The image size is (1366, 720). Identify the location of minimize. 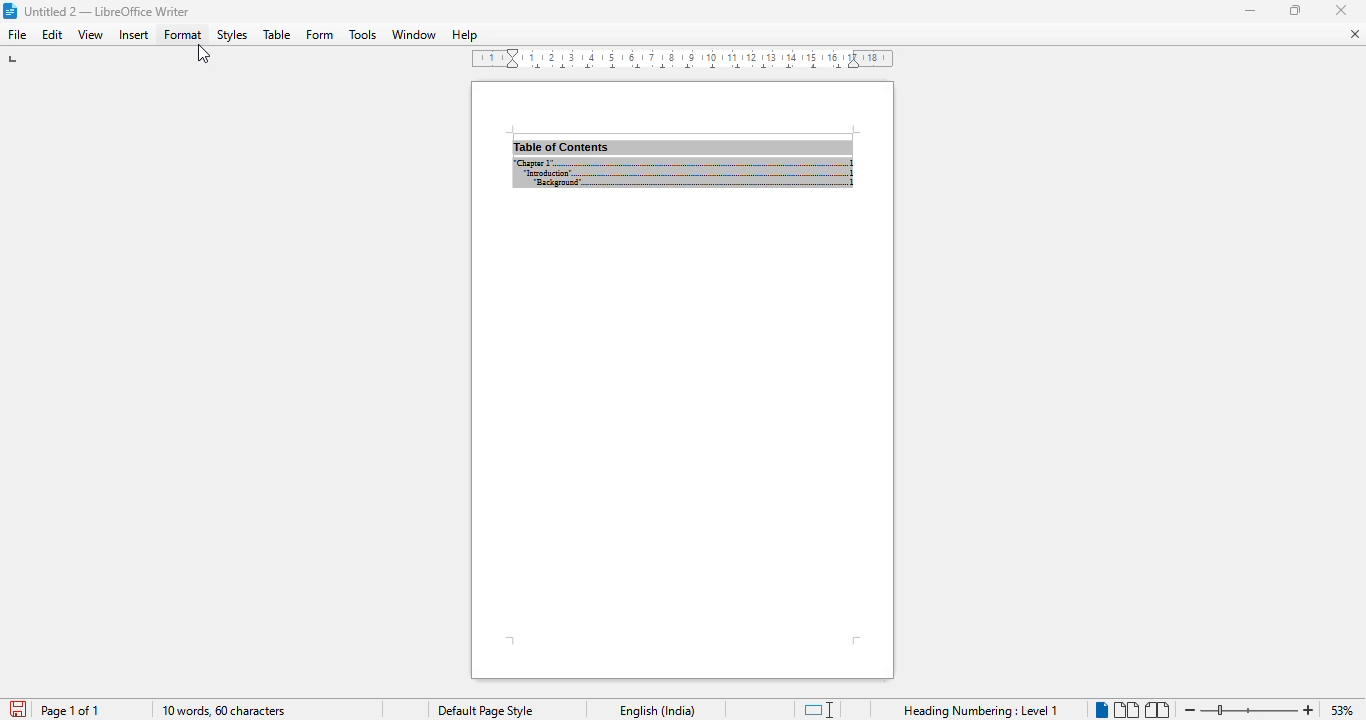
(1341, 10).